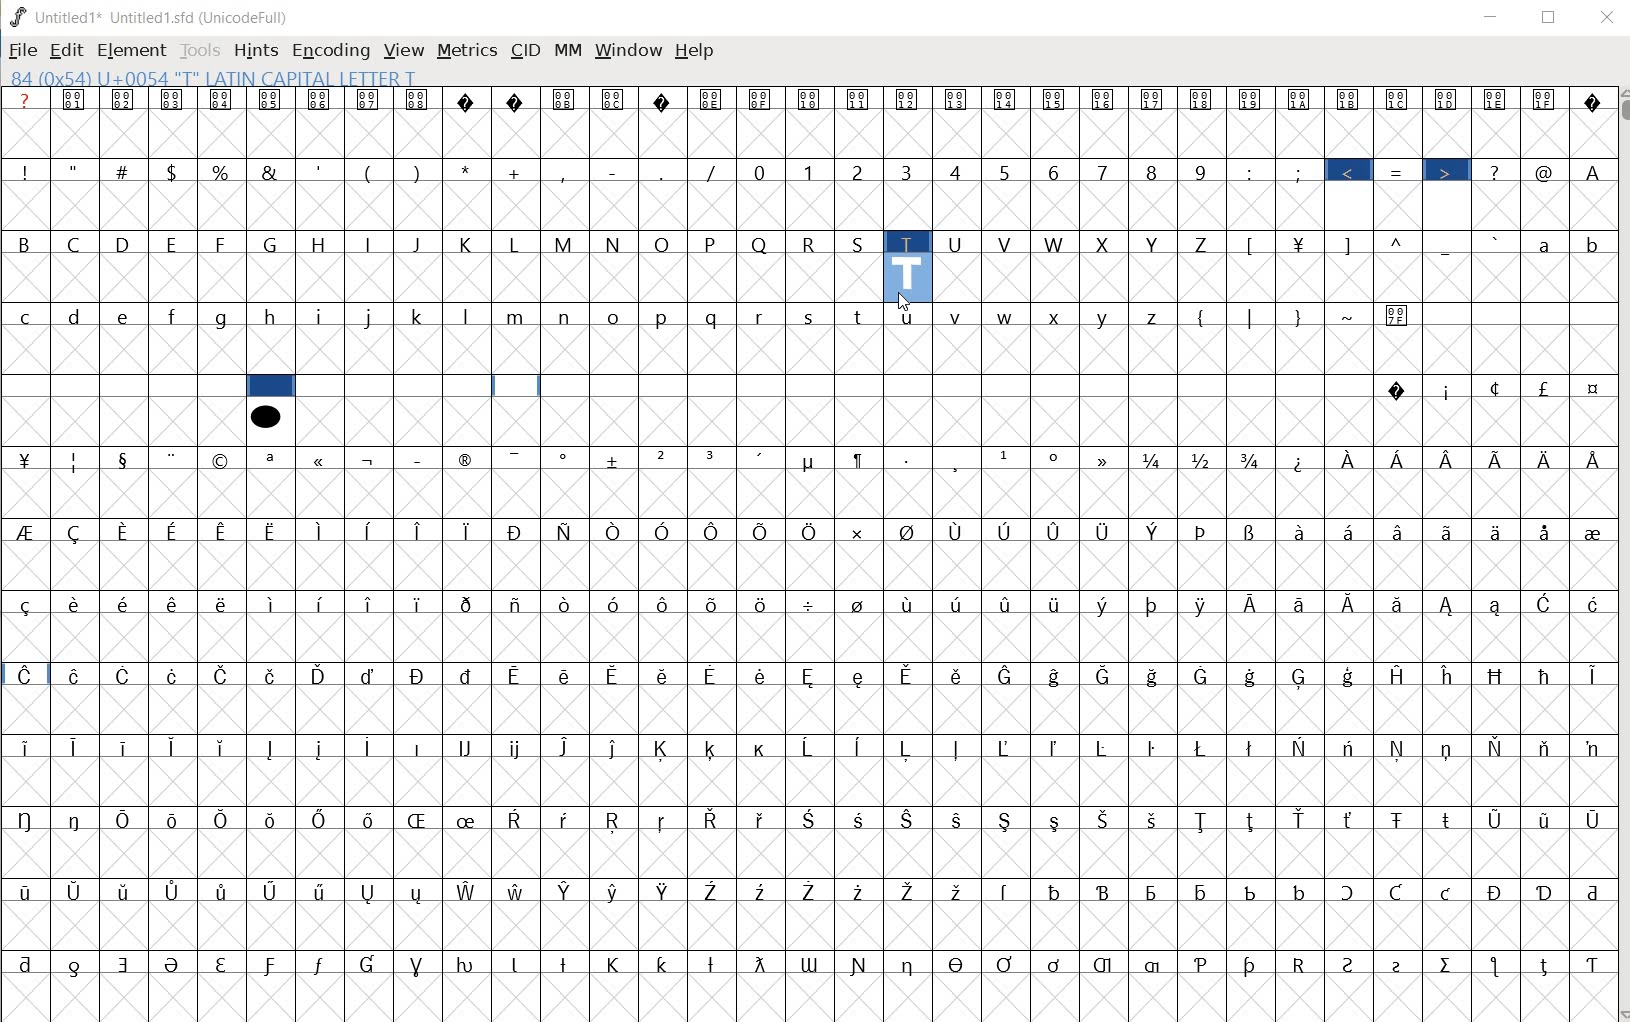 The width and height of the screenshot is (1630, 1022). What do you see at coordinates (958, 101) in the screenshot?
I see `Symbol` at bounding box center [958, 101].